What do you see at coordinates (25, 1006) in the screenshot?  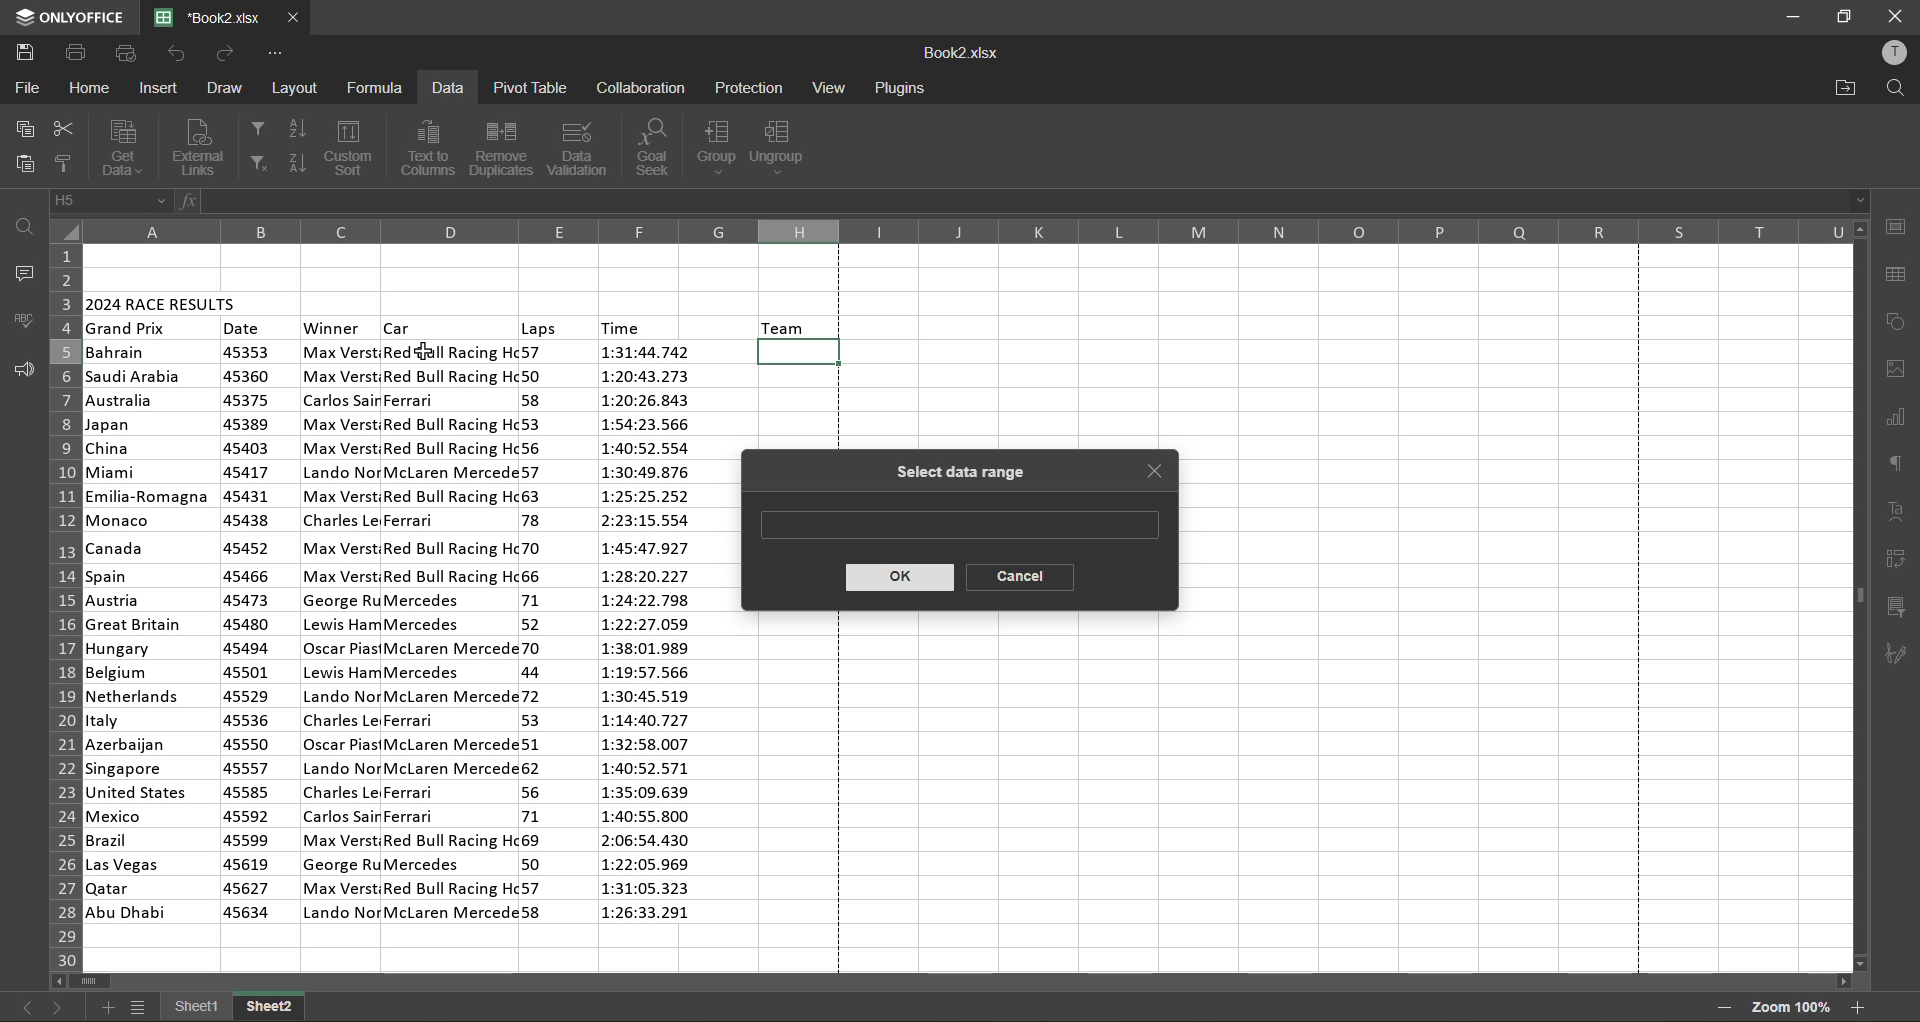 I see `previous` at bounding box center [25, 1006].